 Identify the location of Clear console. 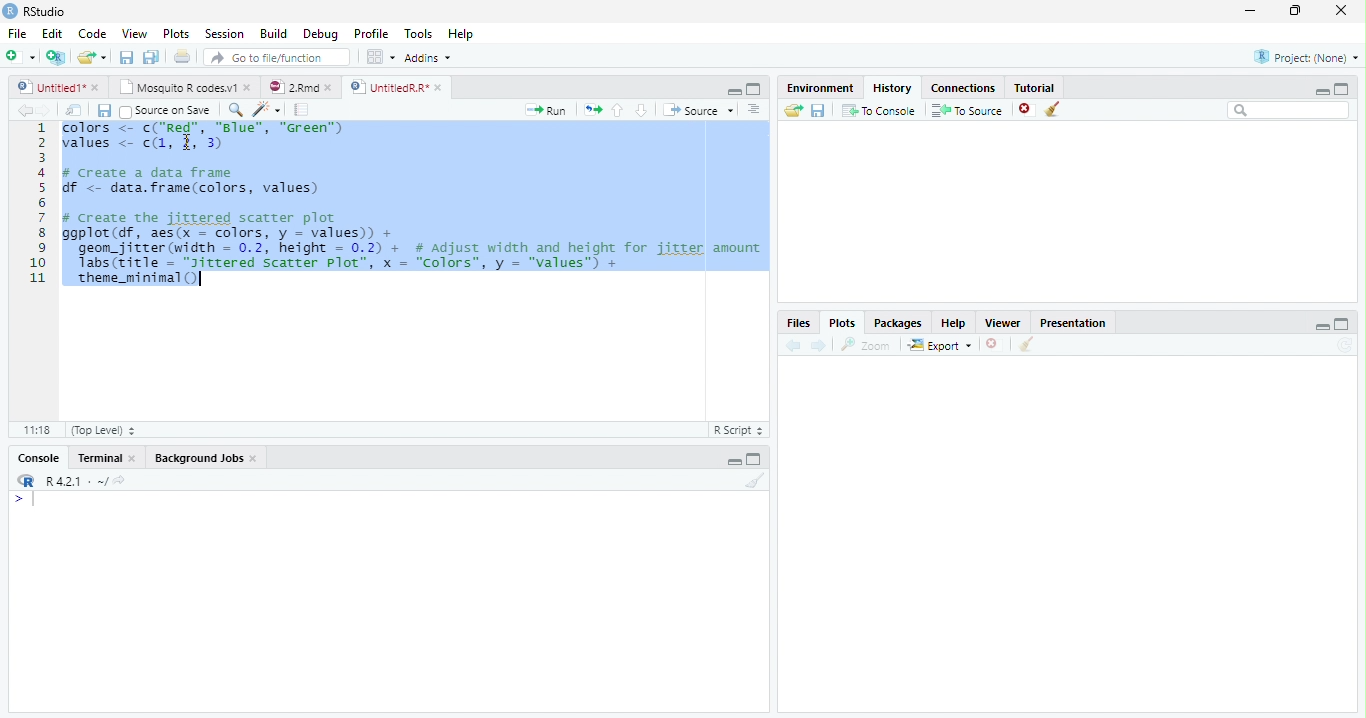
(754, 481).